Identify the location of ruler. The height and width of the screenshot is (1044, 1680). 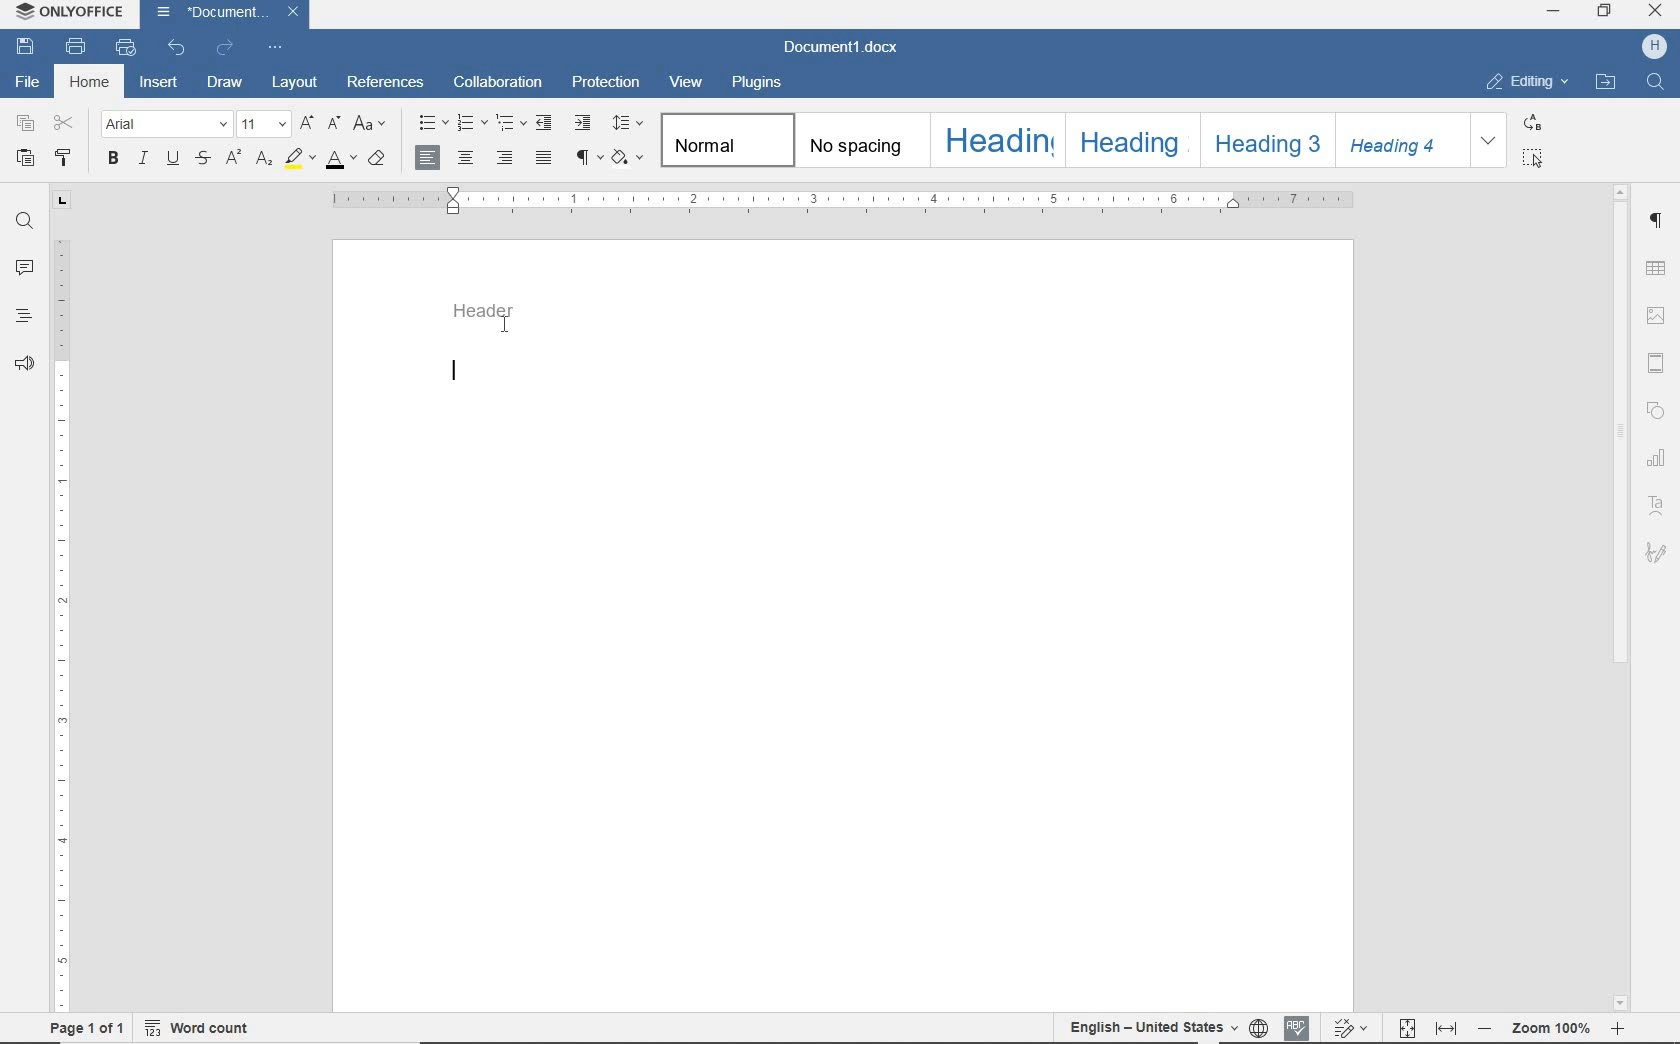
(835, 201).